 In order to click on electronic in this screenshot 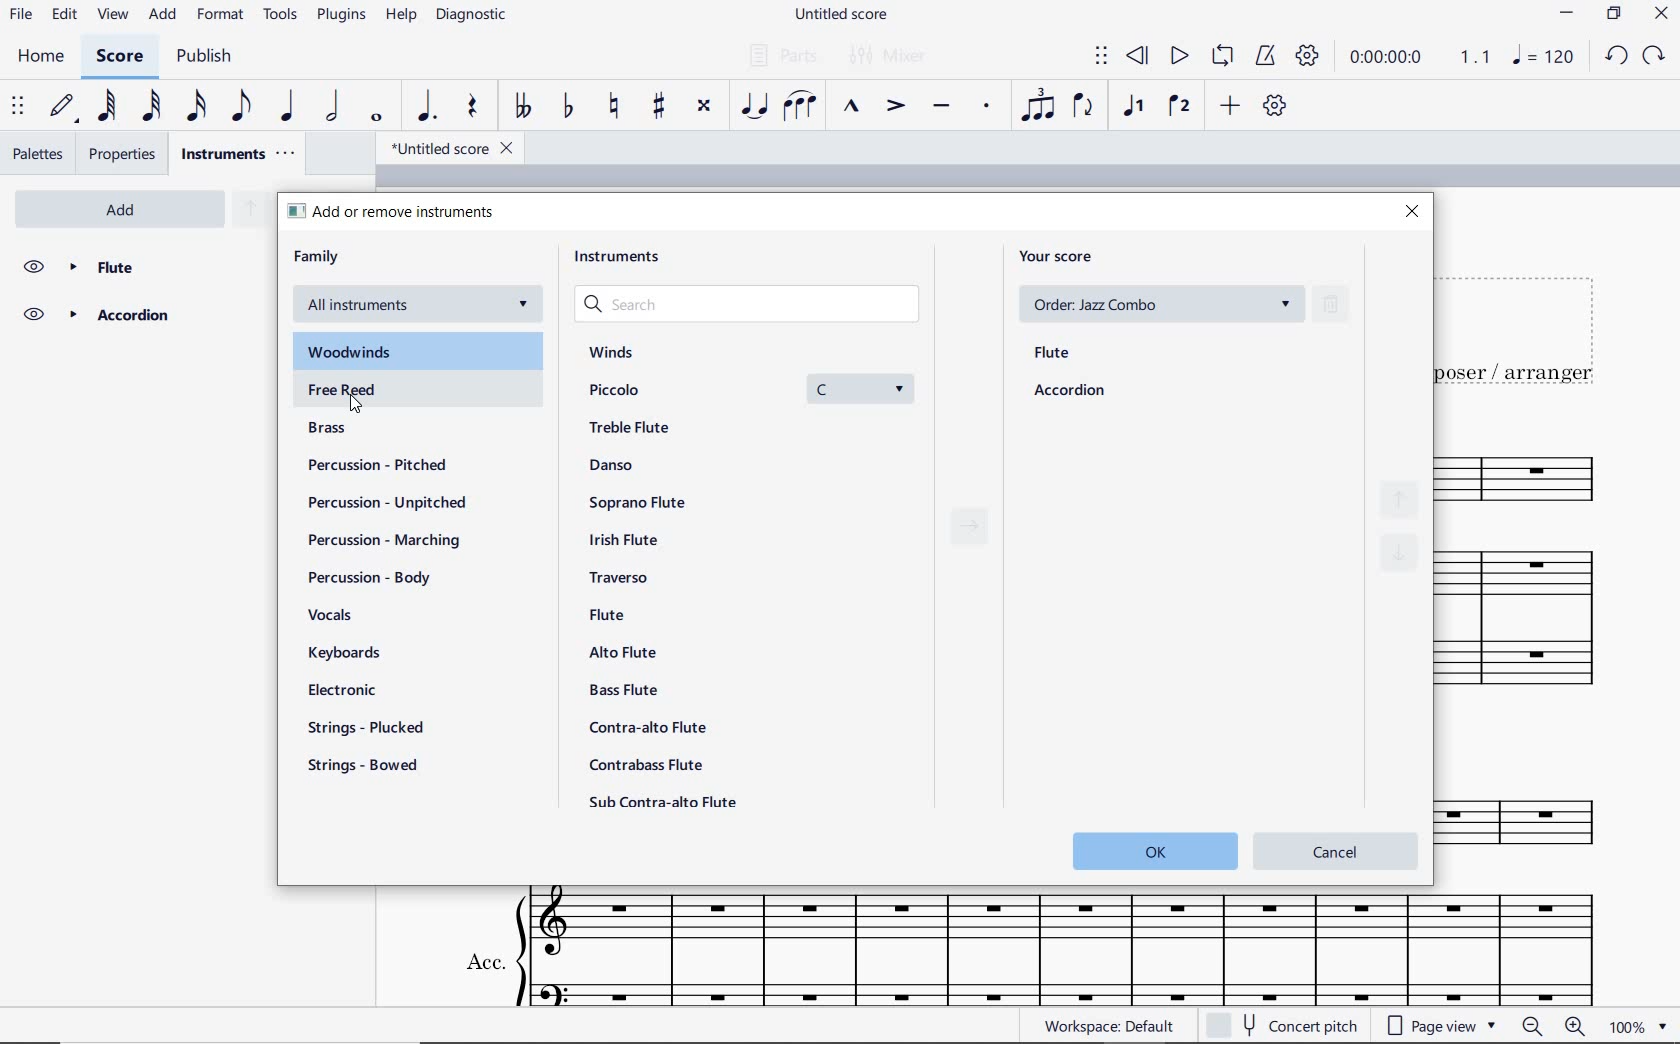, I will do `click(351, 691)`.